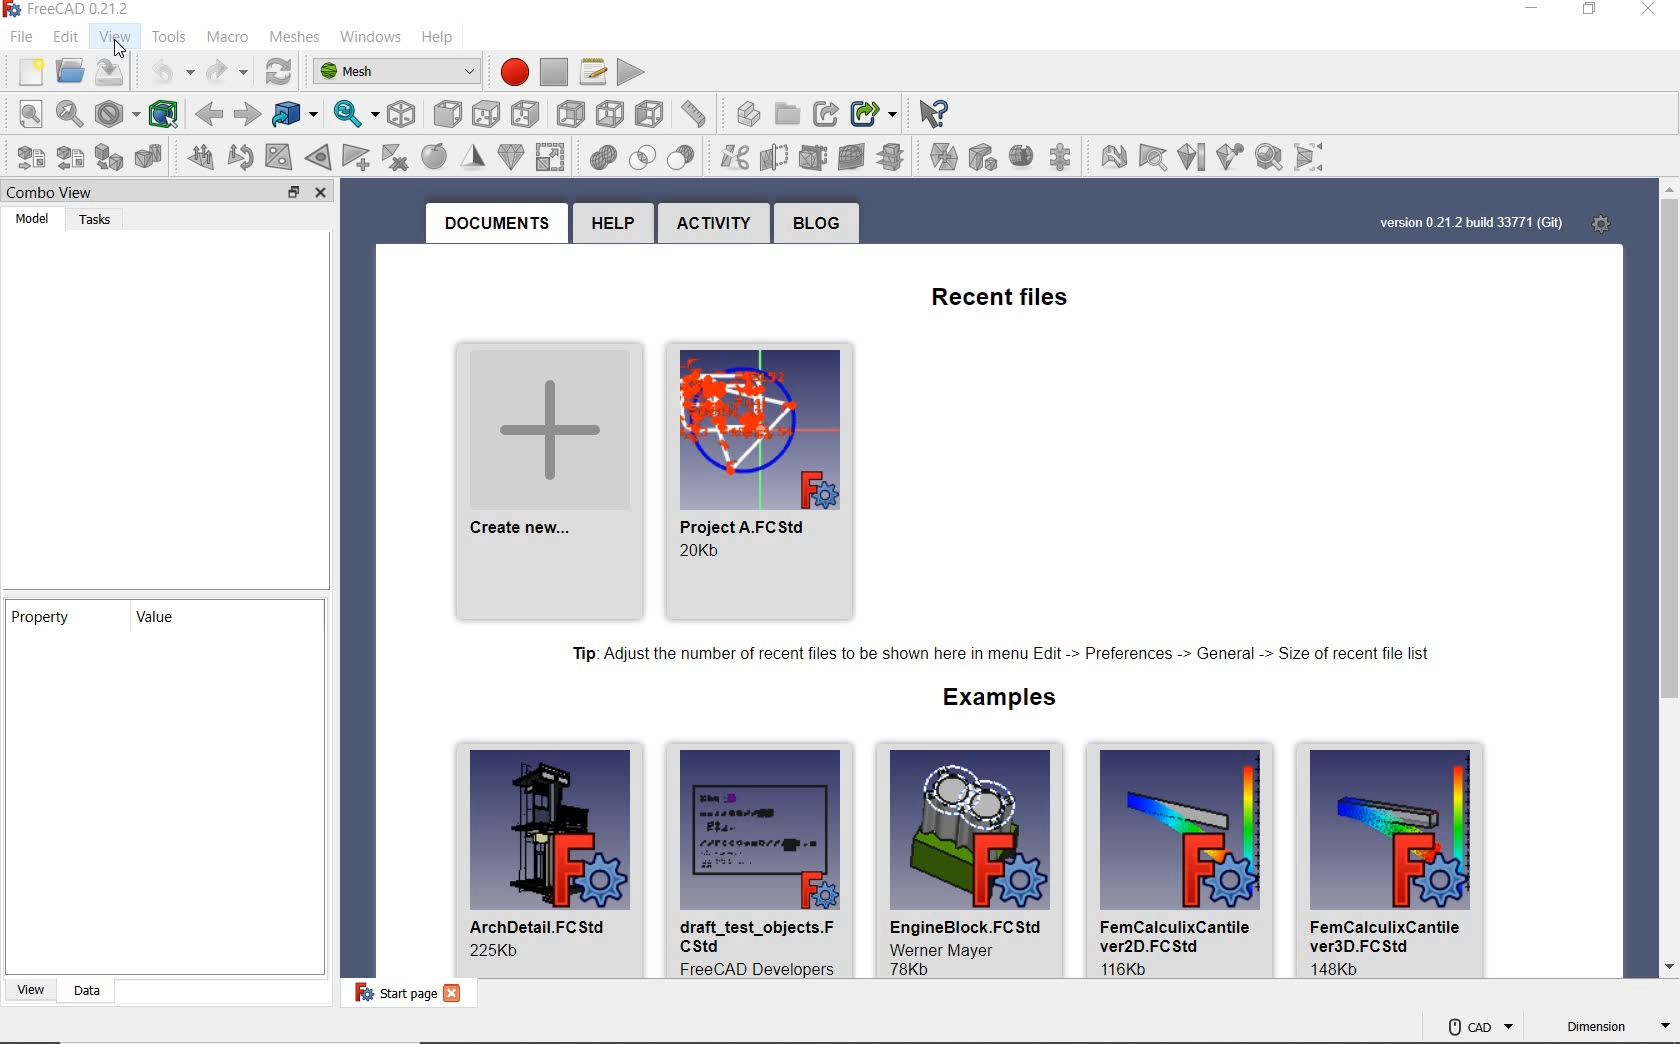 The width and height of the screenshot is (1680, 1044). I want to click on fit selection, so click(67, 113).